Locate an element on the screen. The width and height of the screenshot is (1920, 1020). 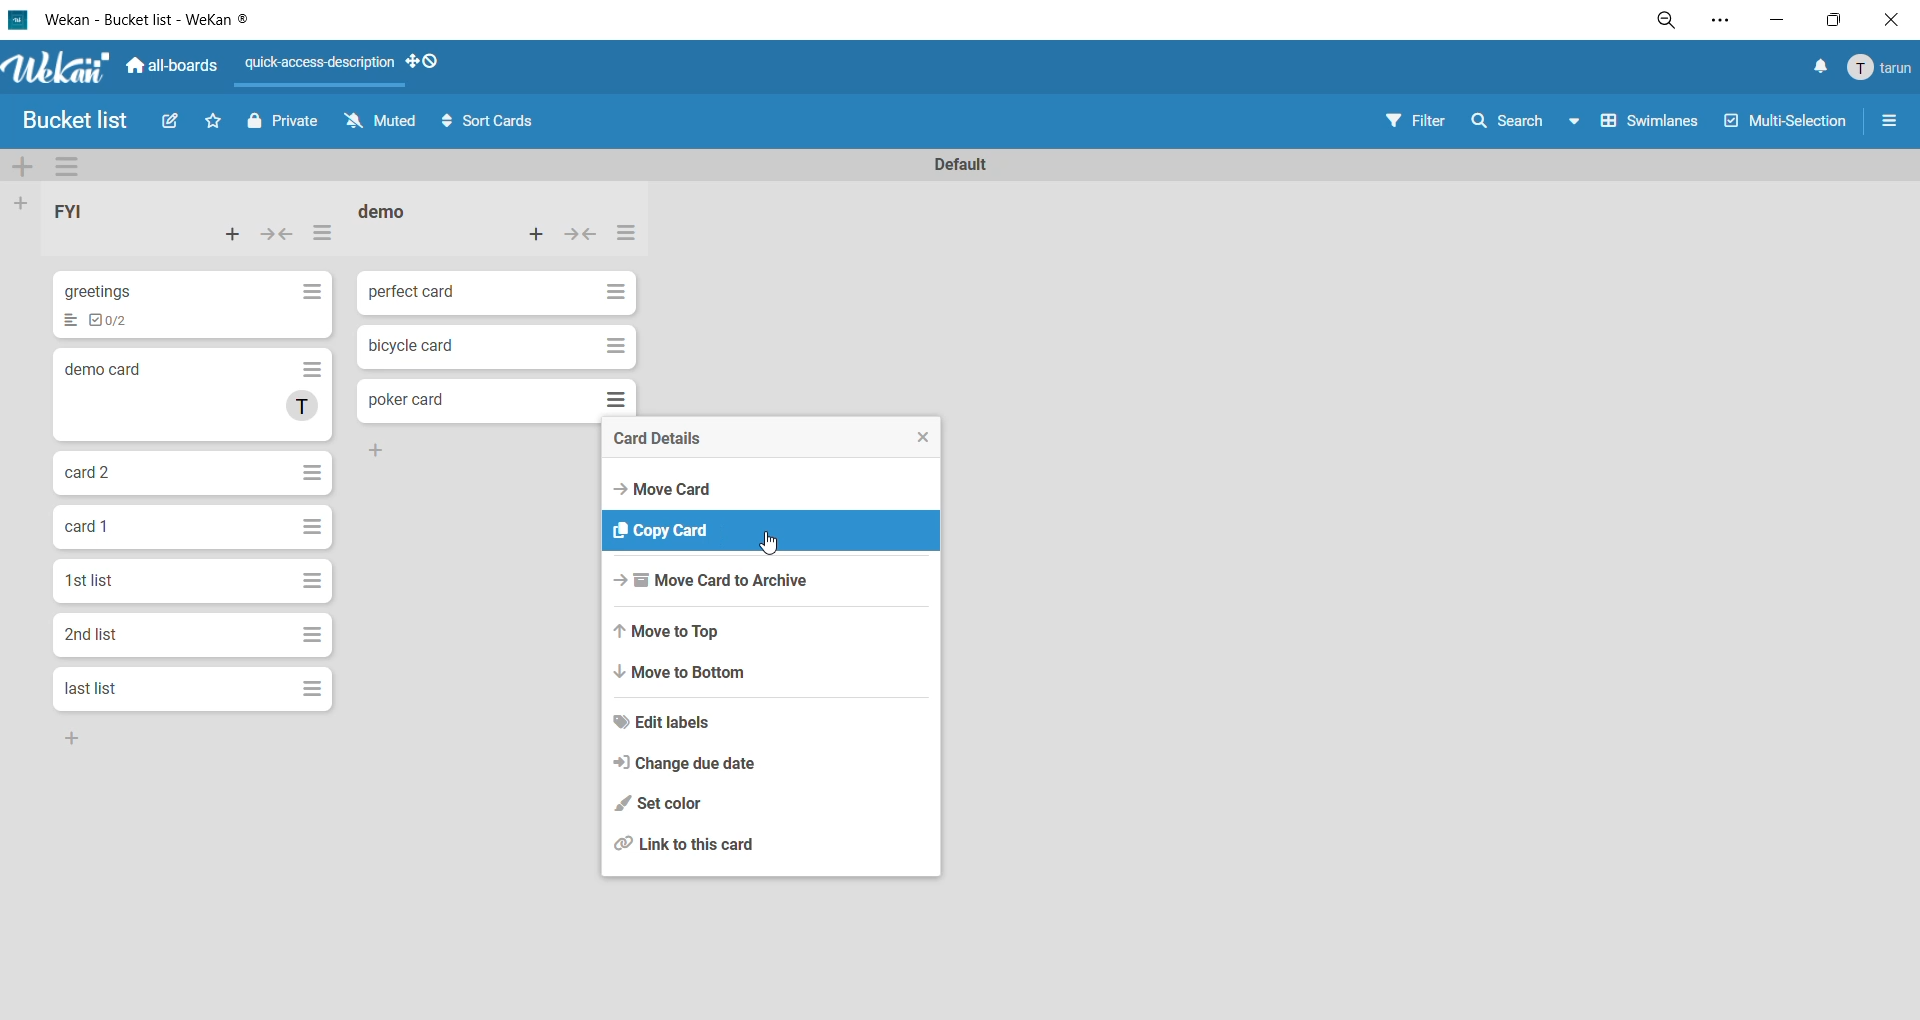
add list is located at coordinates (25, 203).